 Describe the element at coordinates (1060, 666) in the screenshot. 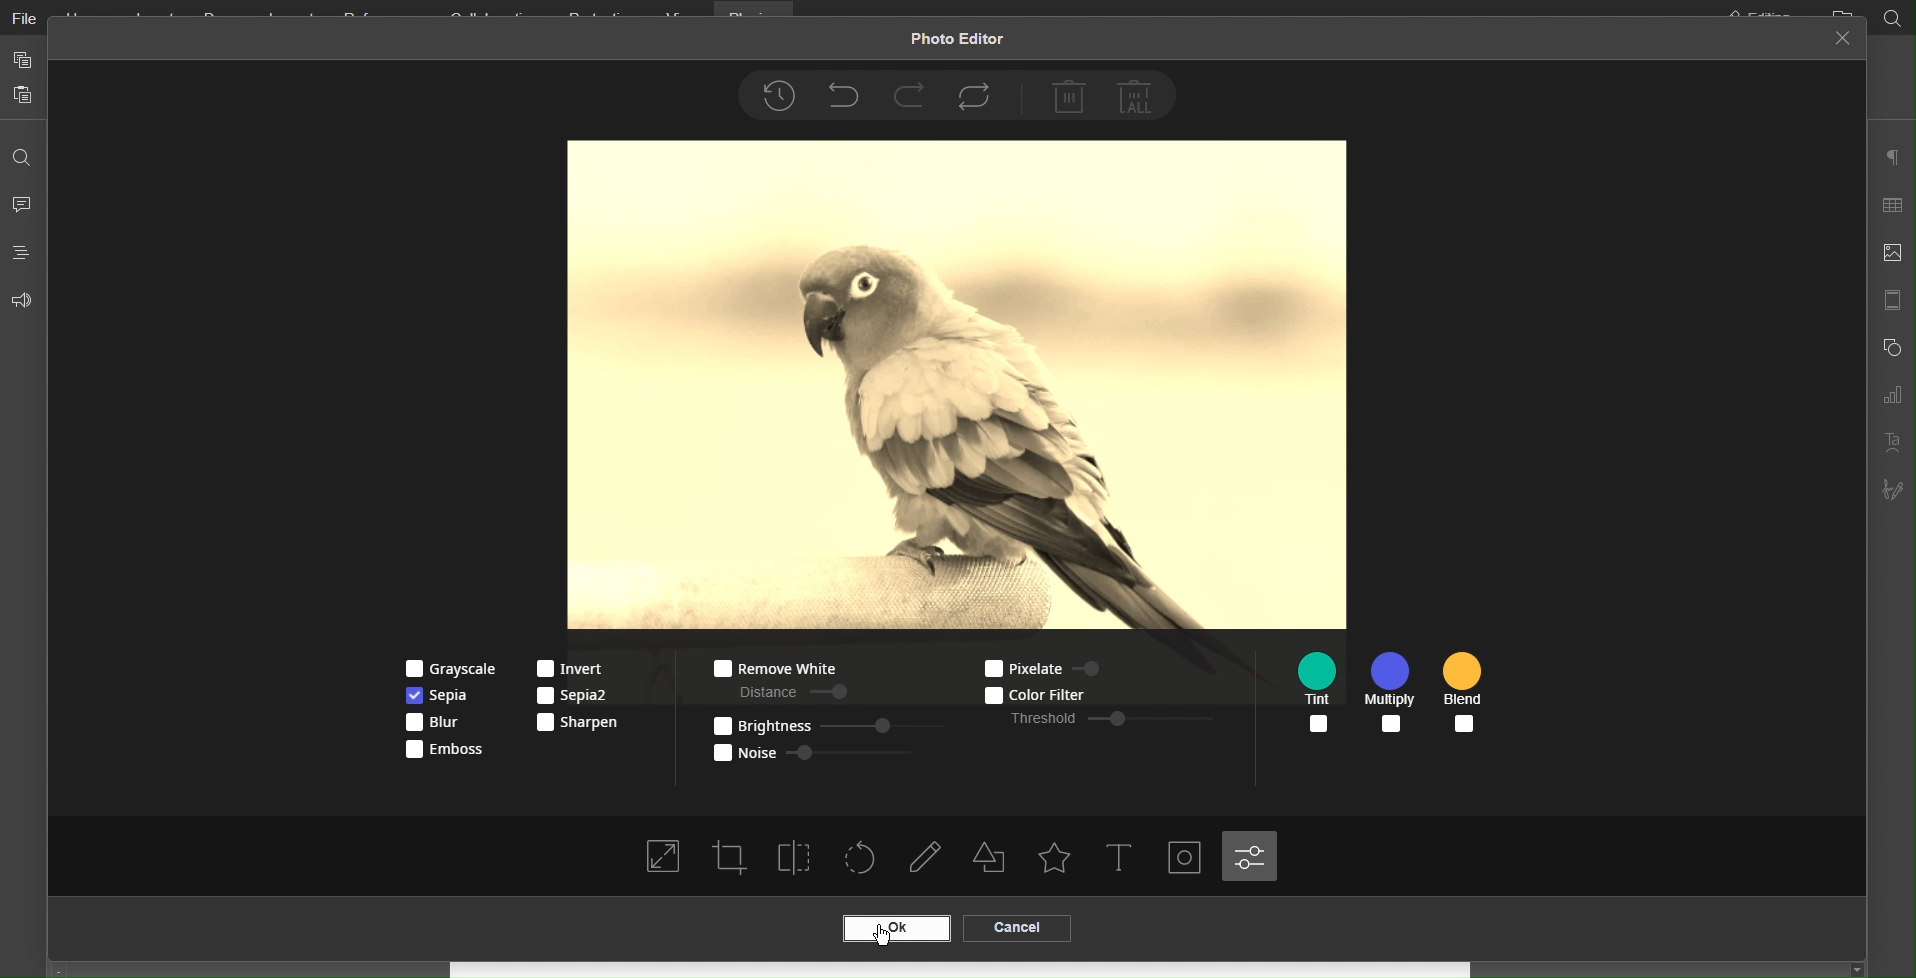

I see `Pixelate` at that location.